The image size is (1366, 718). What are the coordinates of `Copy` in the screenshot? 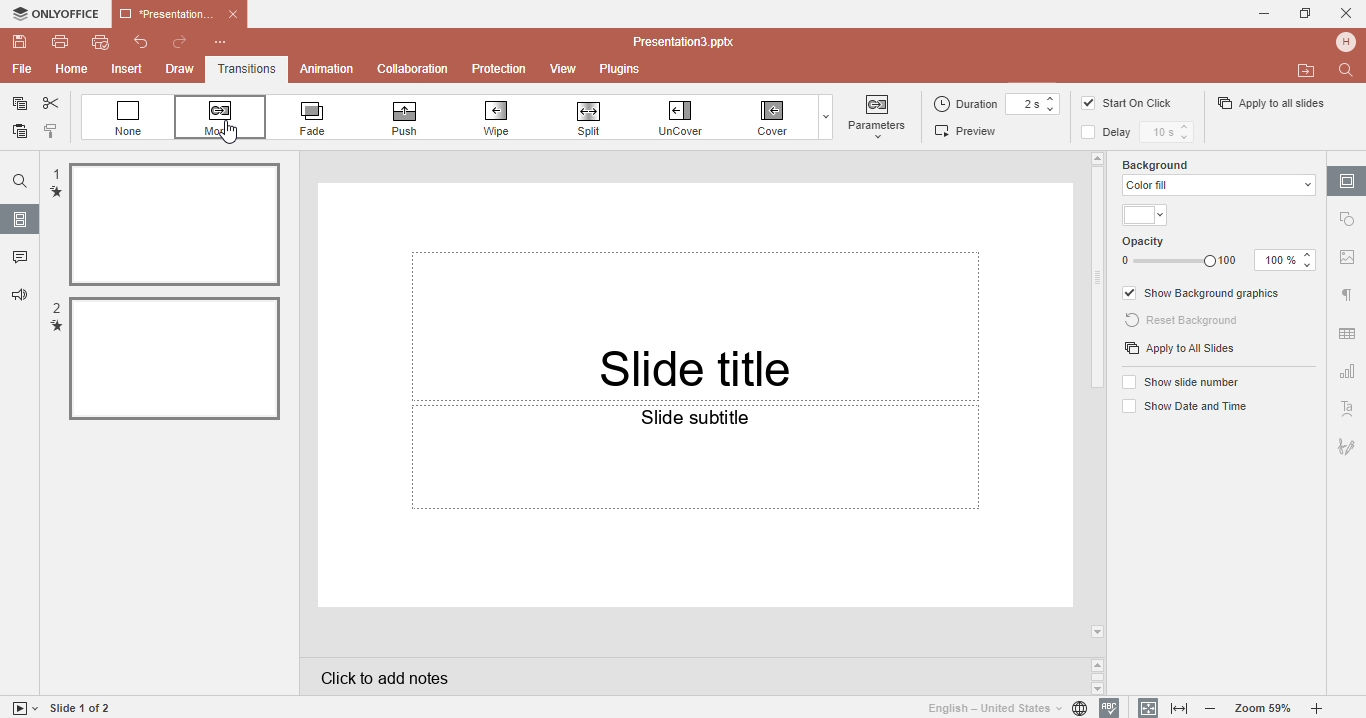 It's located at (16, 104).